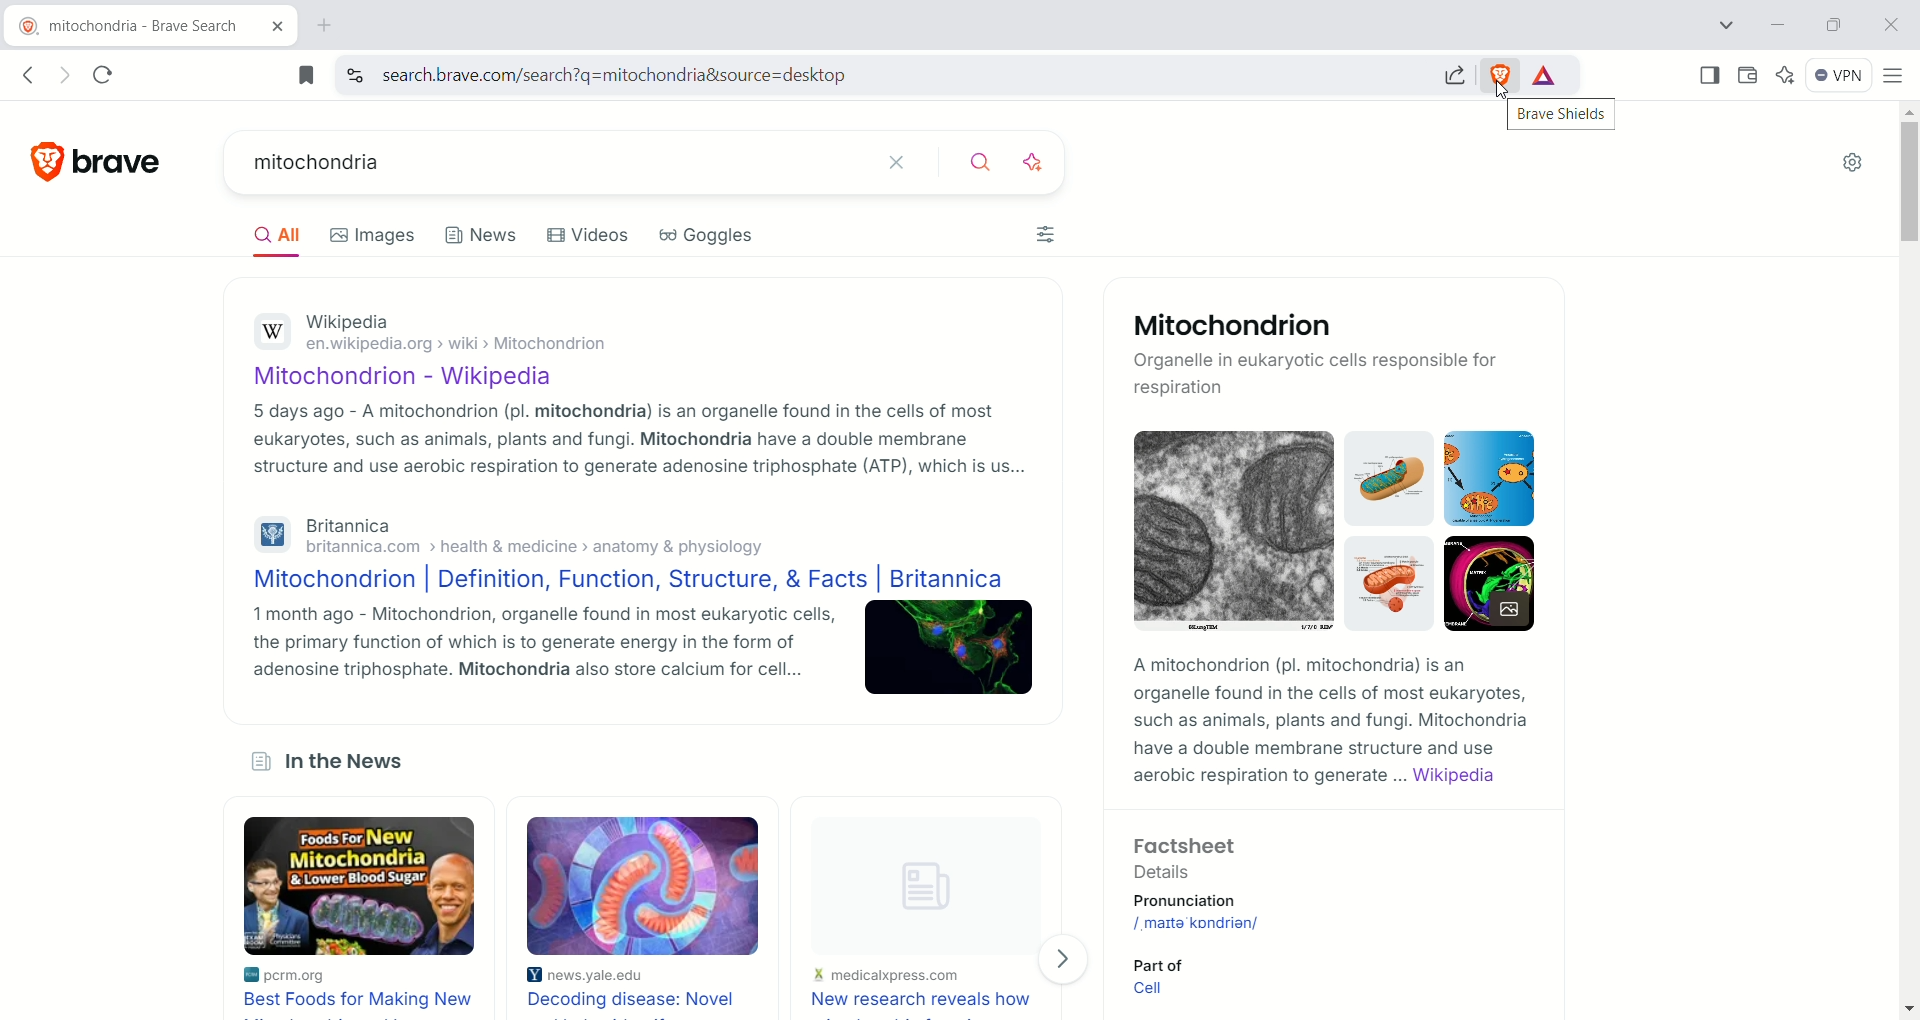  I want to click on Decoding disease:Novel, so click(638, 998).